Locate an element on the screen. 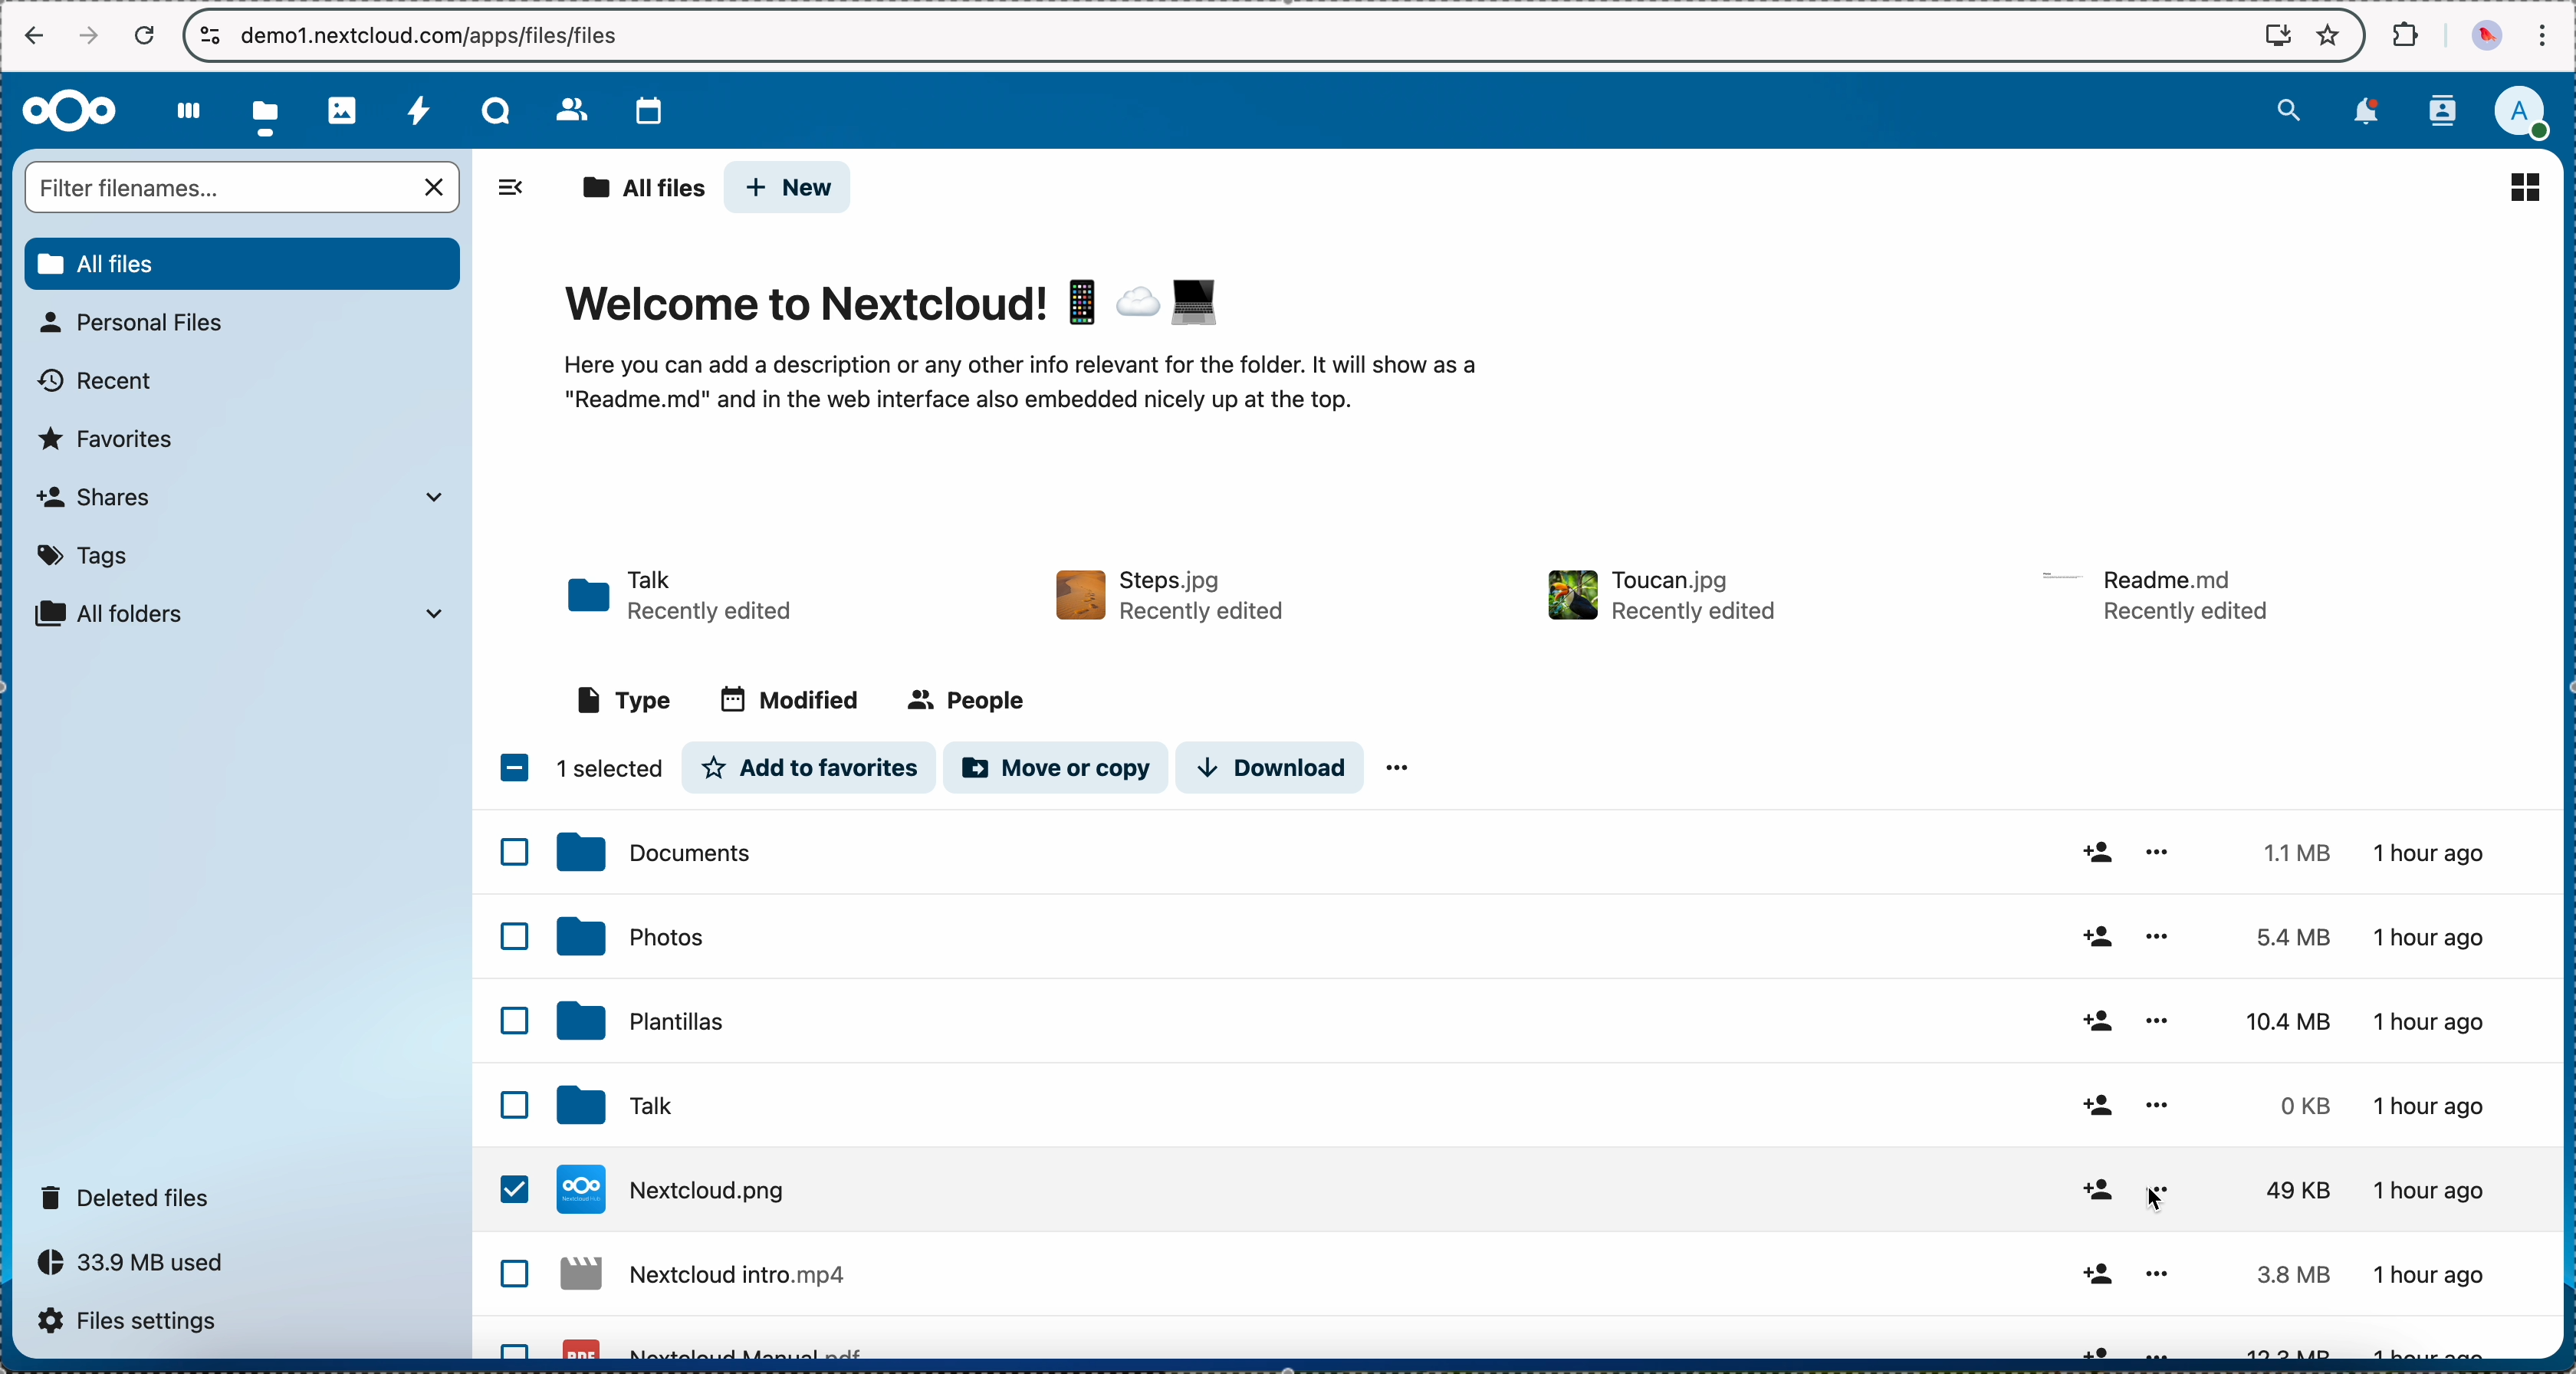  new button is located at coordinates (790, 186).